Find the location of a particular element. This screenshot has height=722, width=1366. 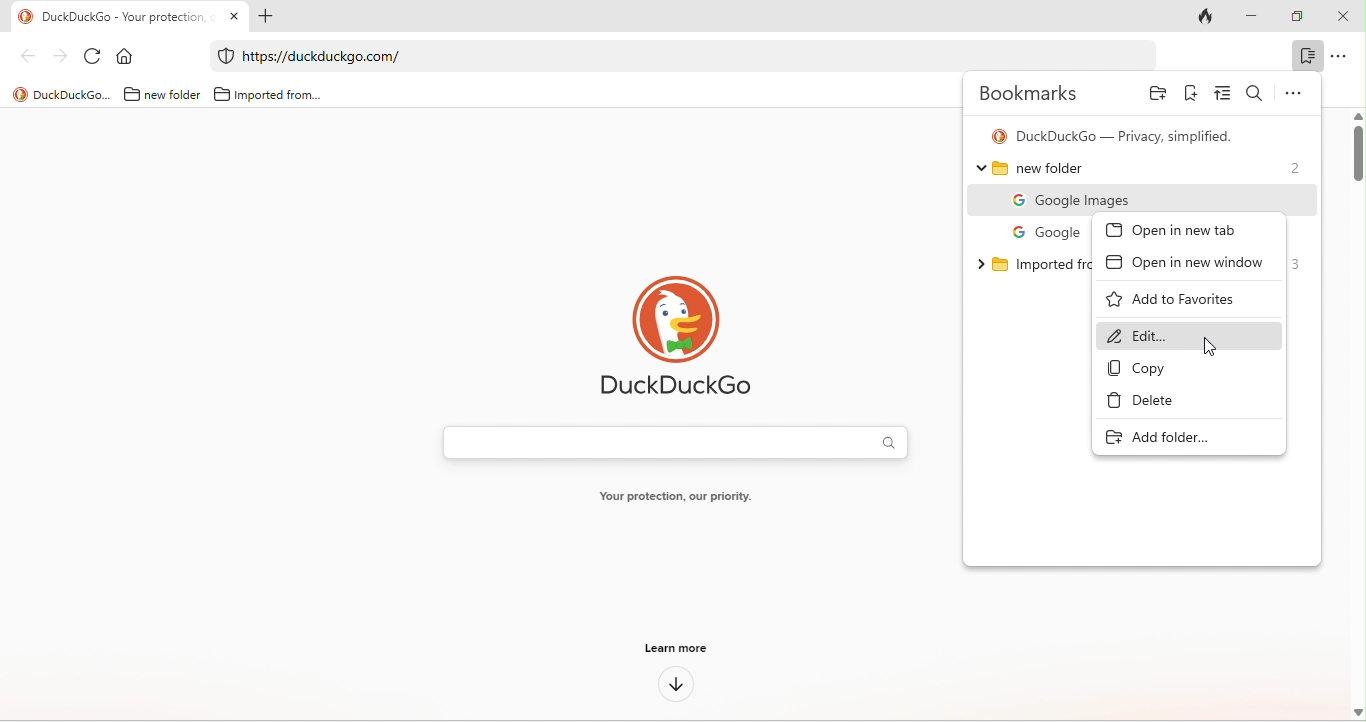

bookmarks is located at coordinates (1034, 94).